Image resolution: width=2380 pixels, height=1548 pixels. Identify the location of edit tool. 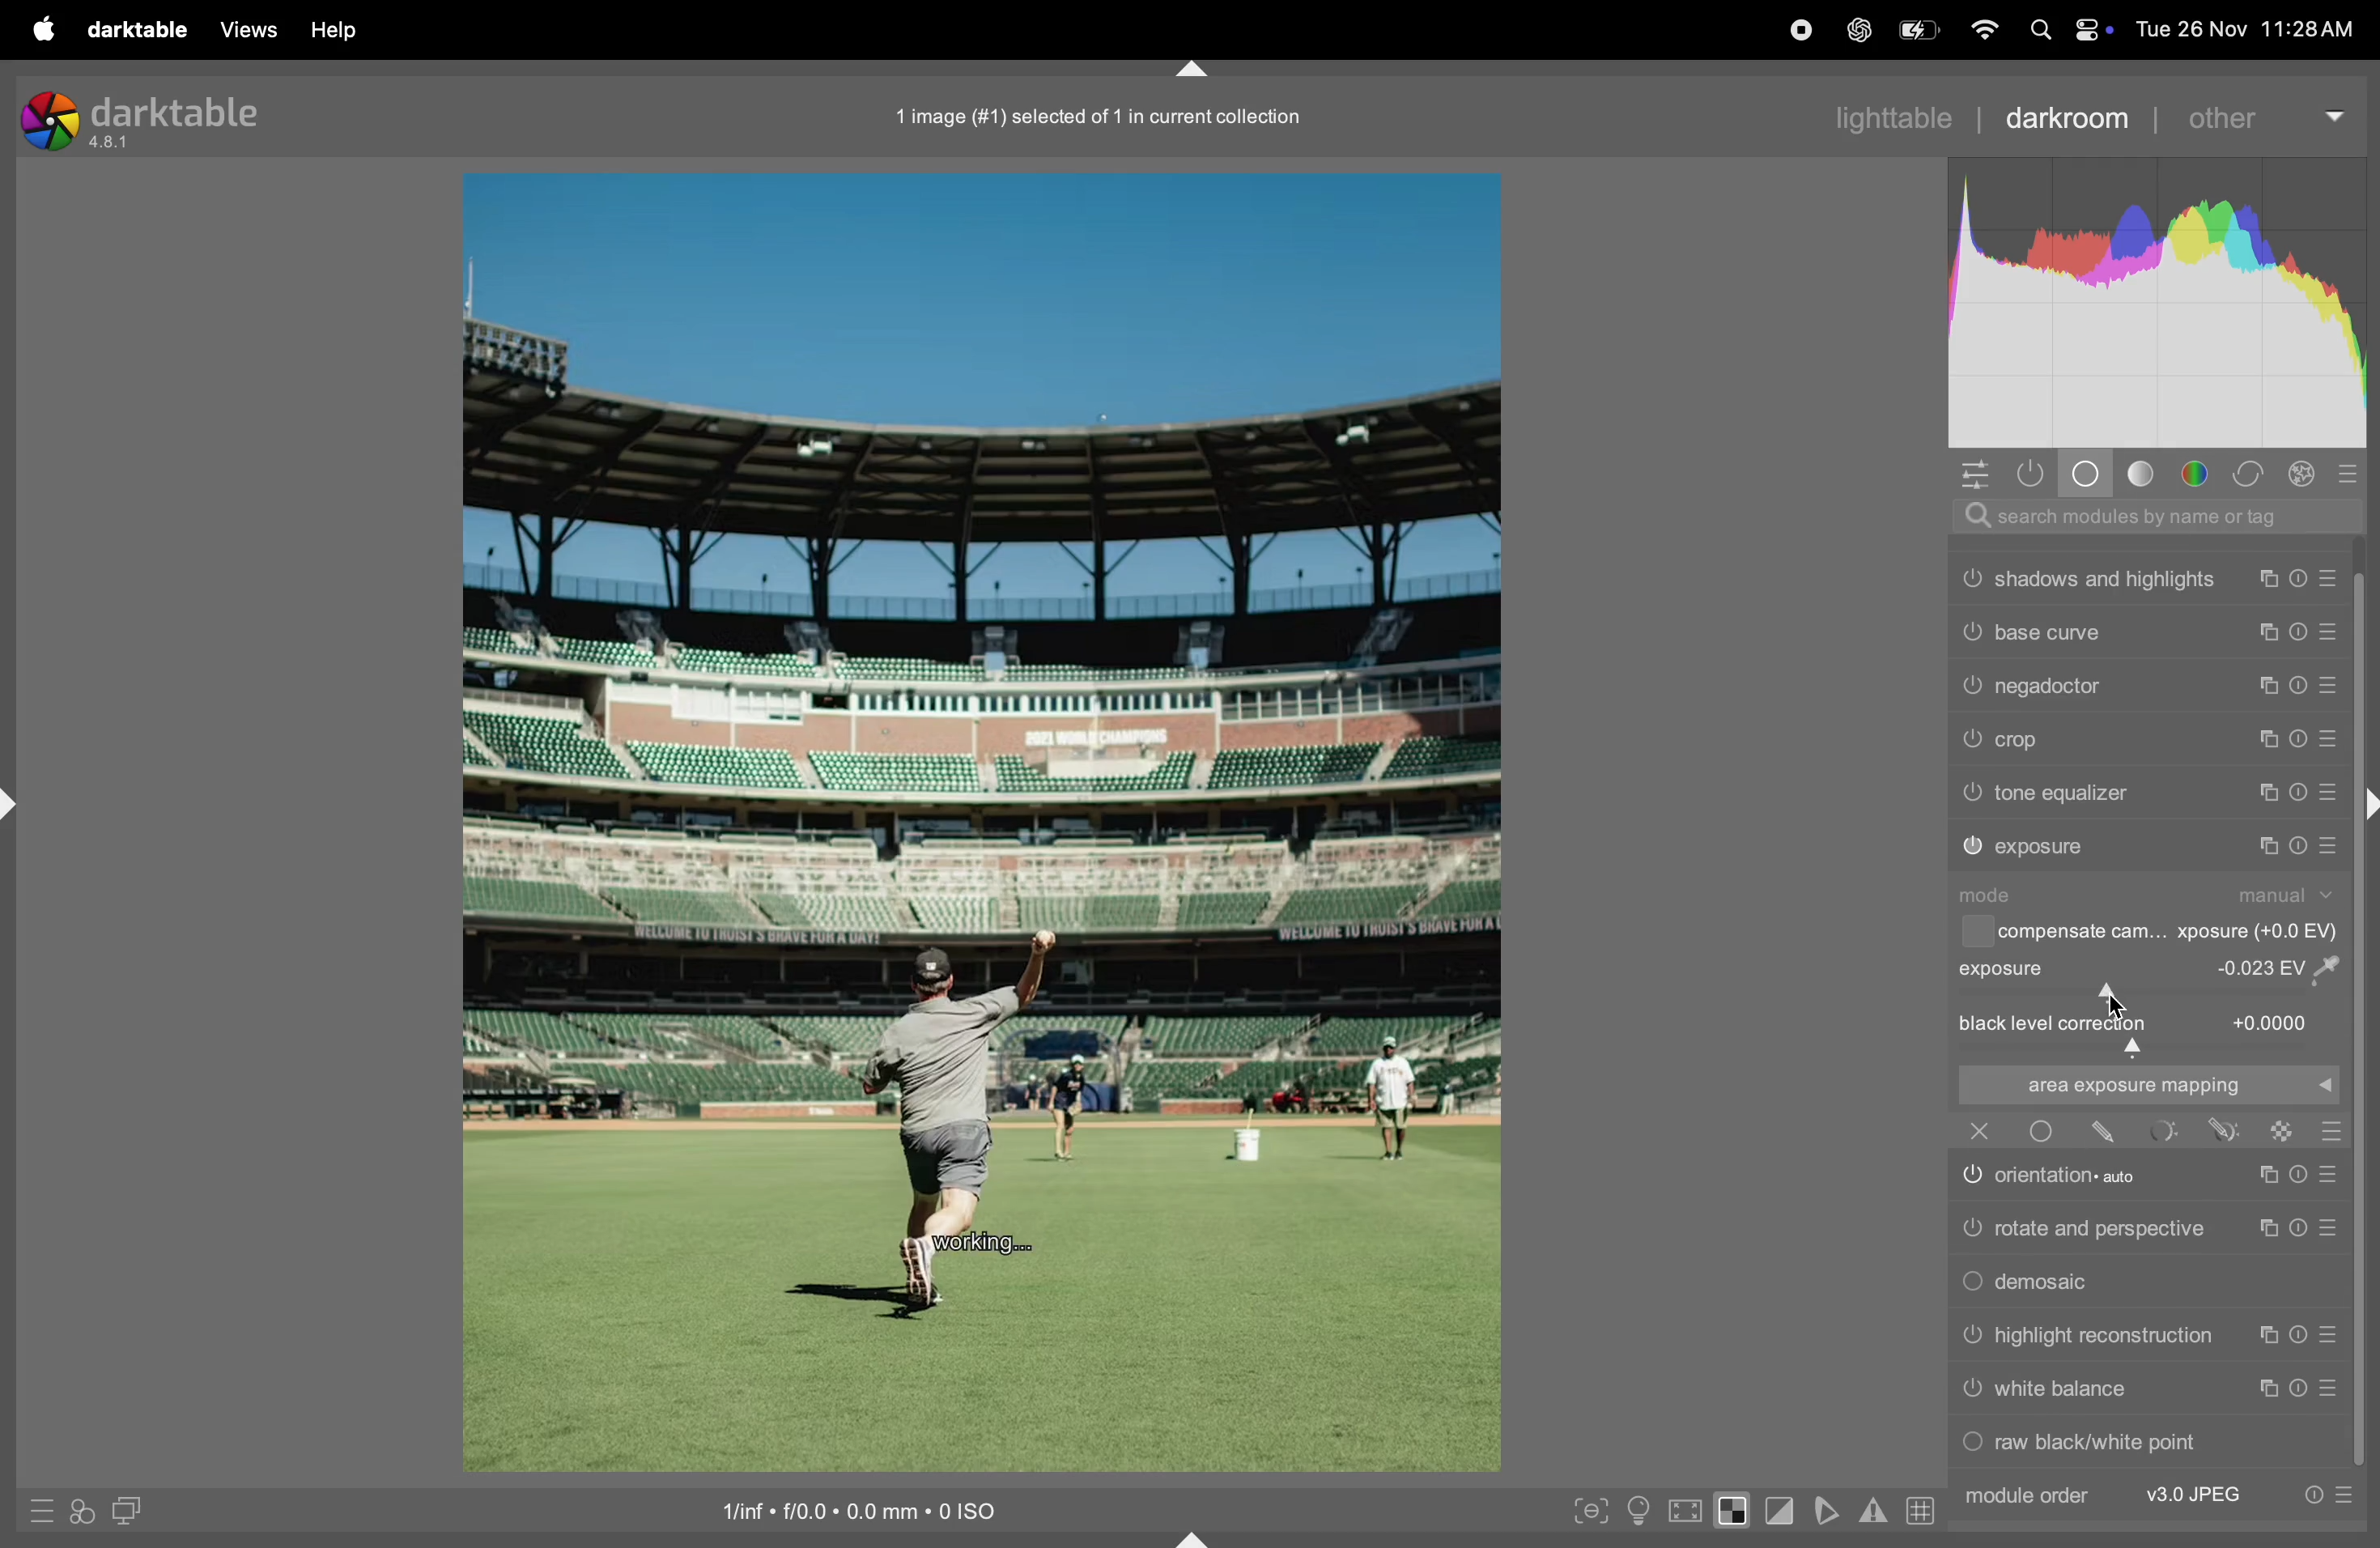
(2224, 1129).